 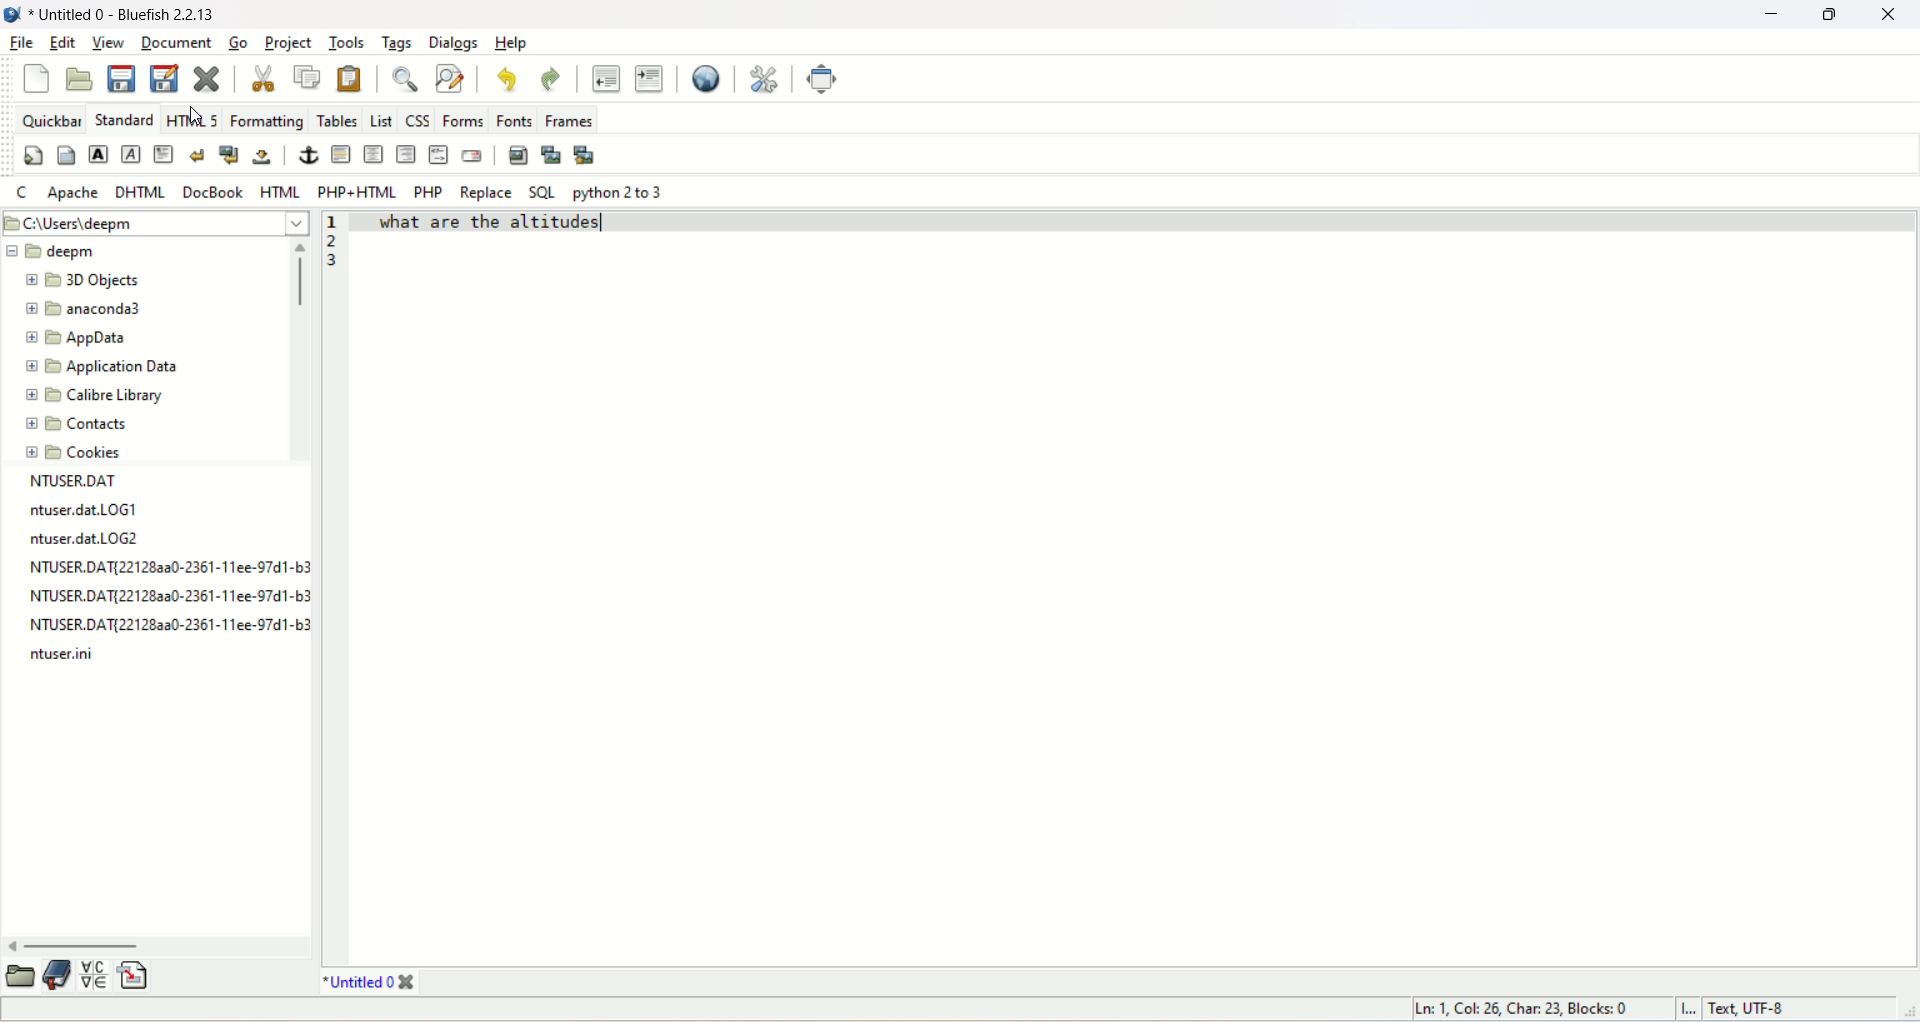 What do you see at coordinates (68, 157) in the screenshot?
I see `body` at bounding box center [68, 157].